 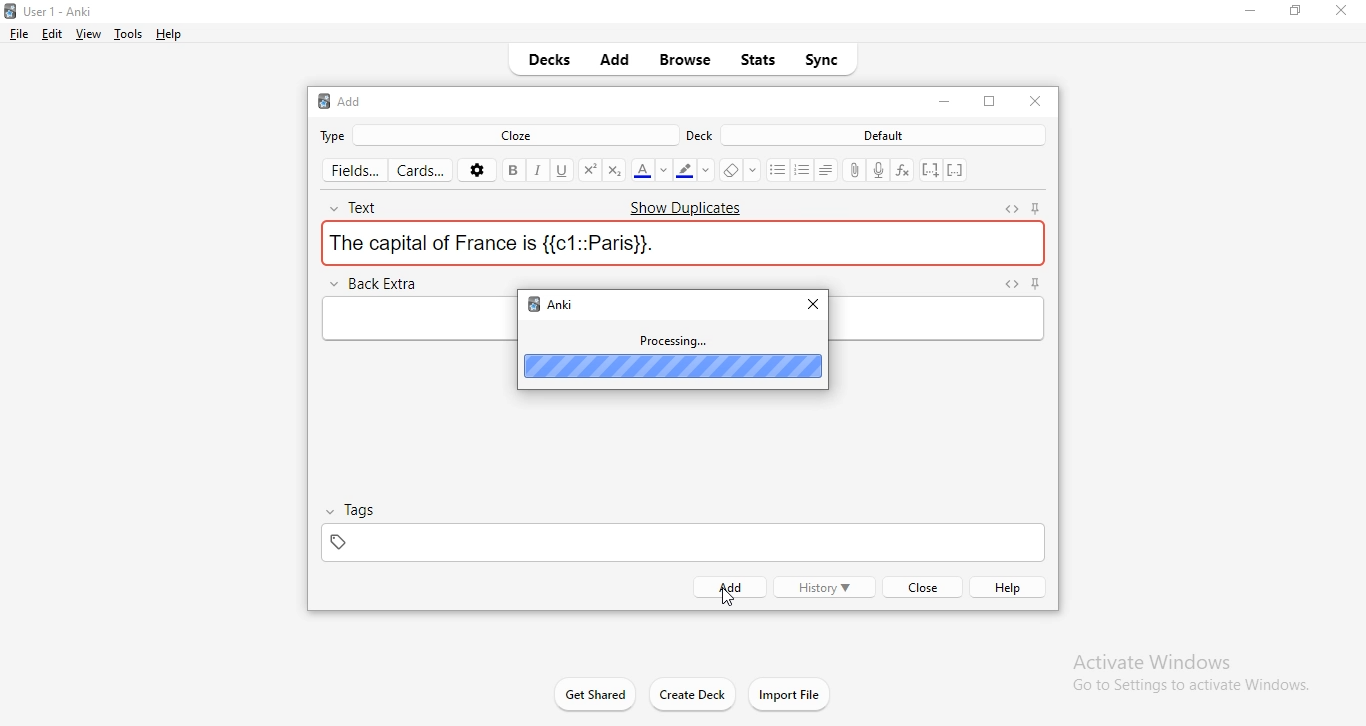 I want to click on Get Shared, so click(x=583, y=692).